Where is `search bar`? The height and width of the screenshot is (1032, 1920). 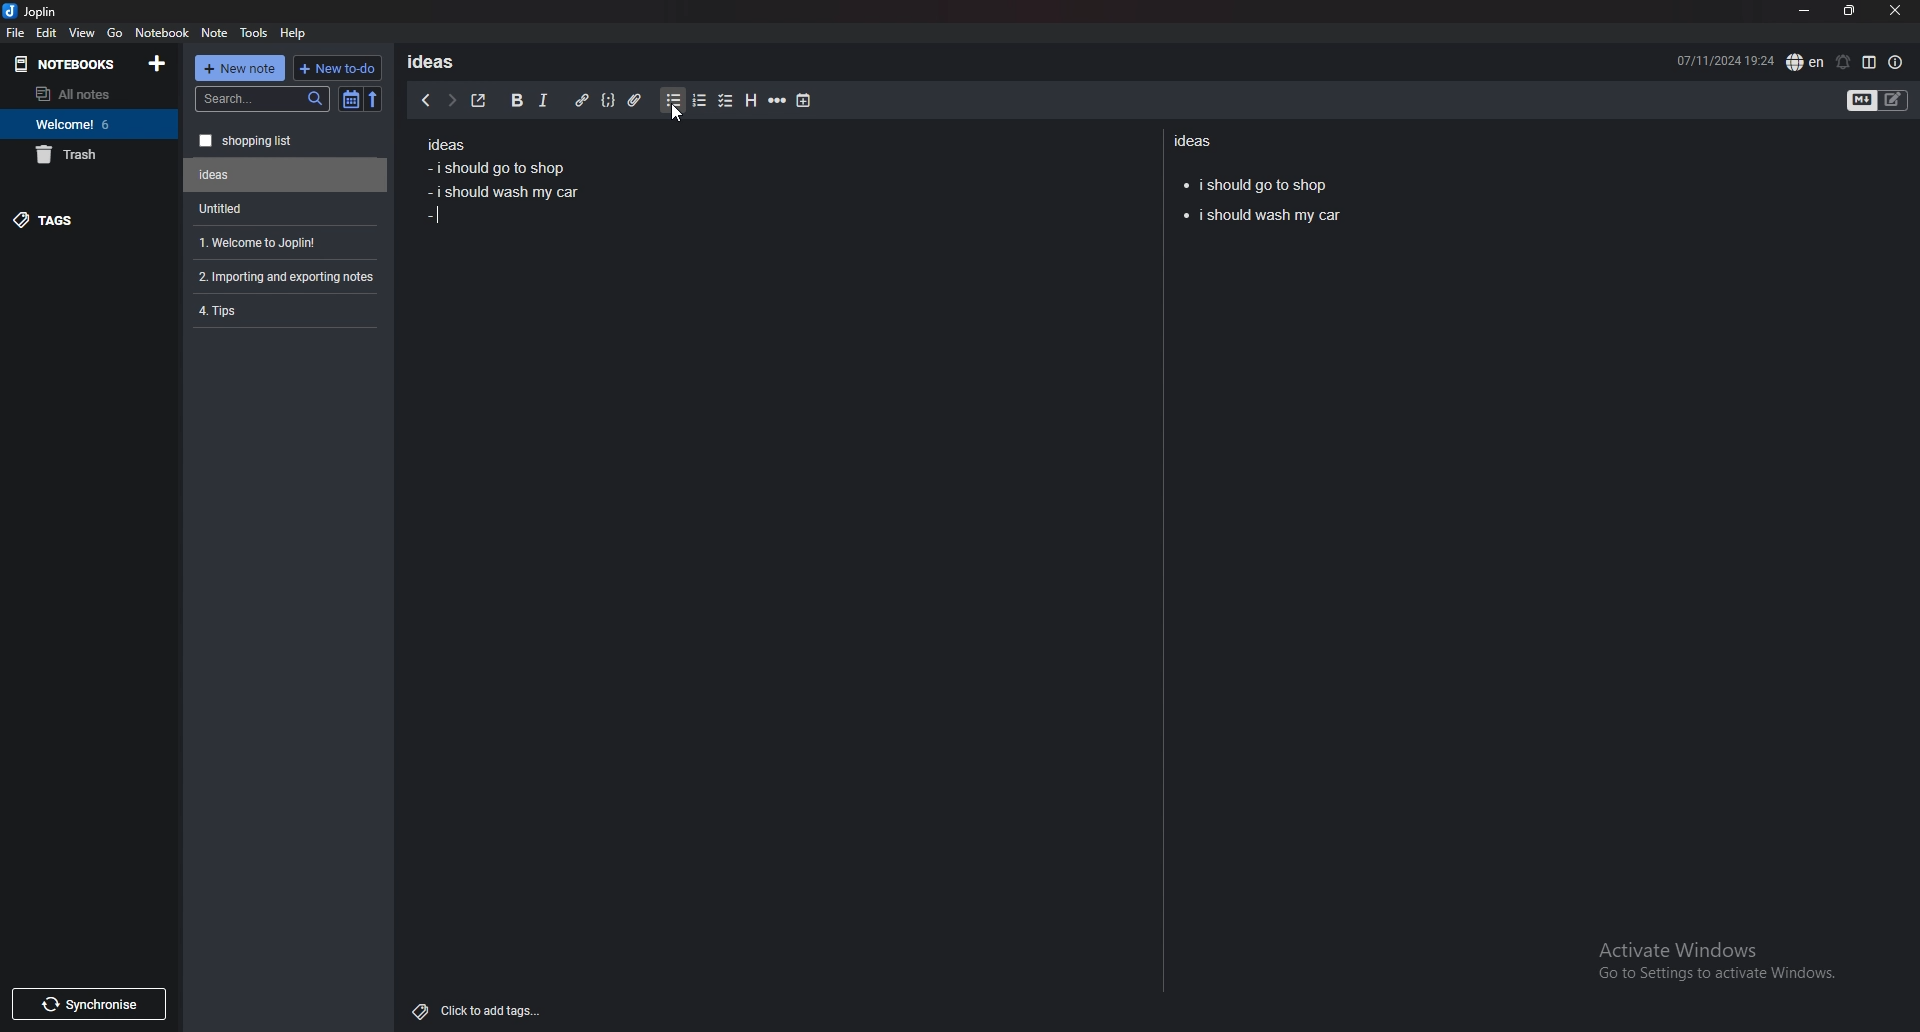
search bar is located at coordinates (263, 99).